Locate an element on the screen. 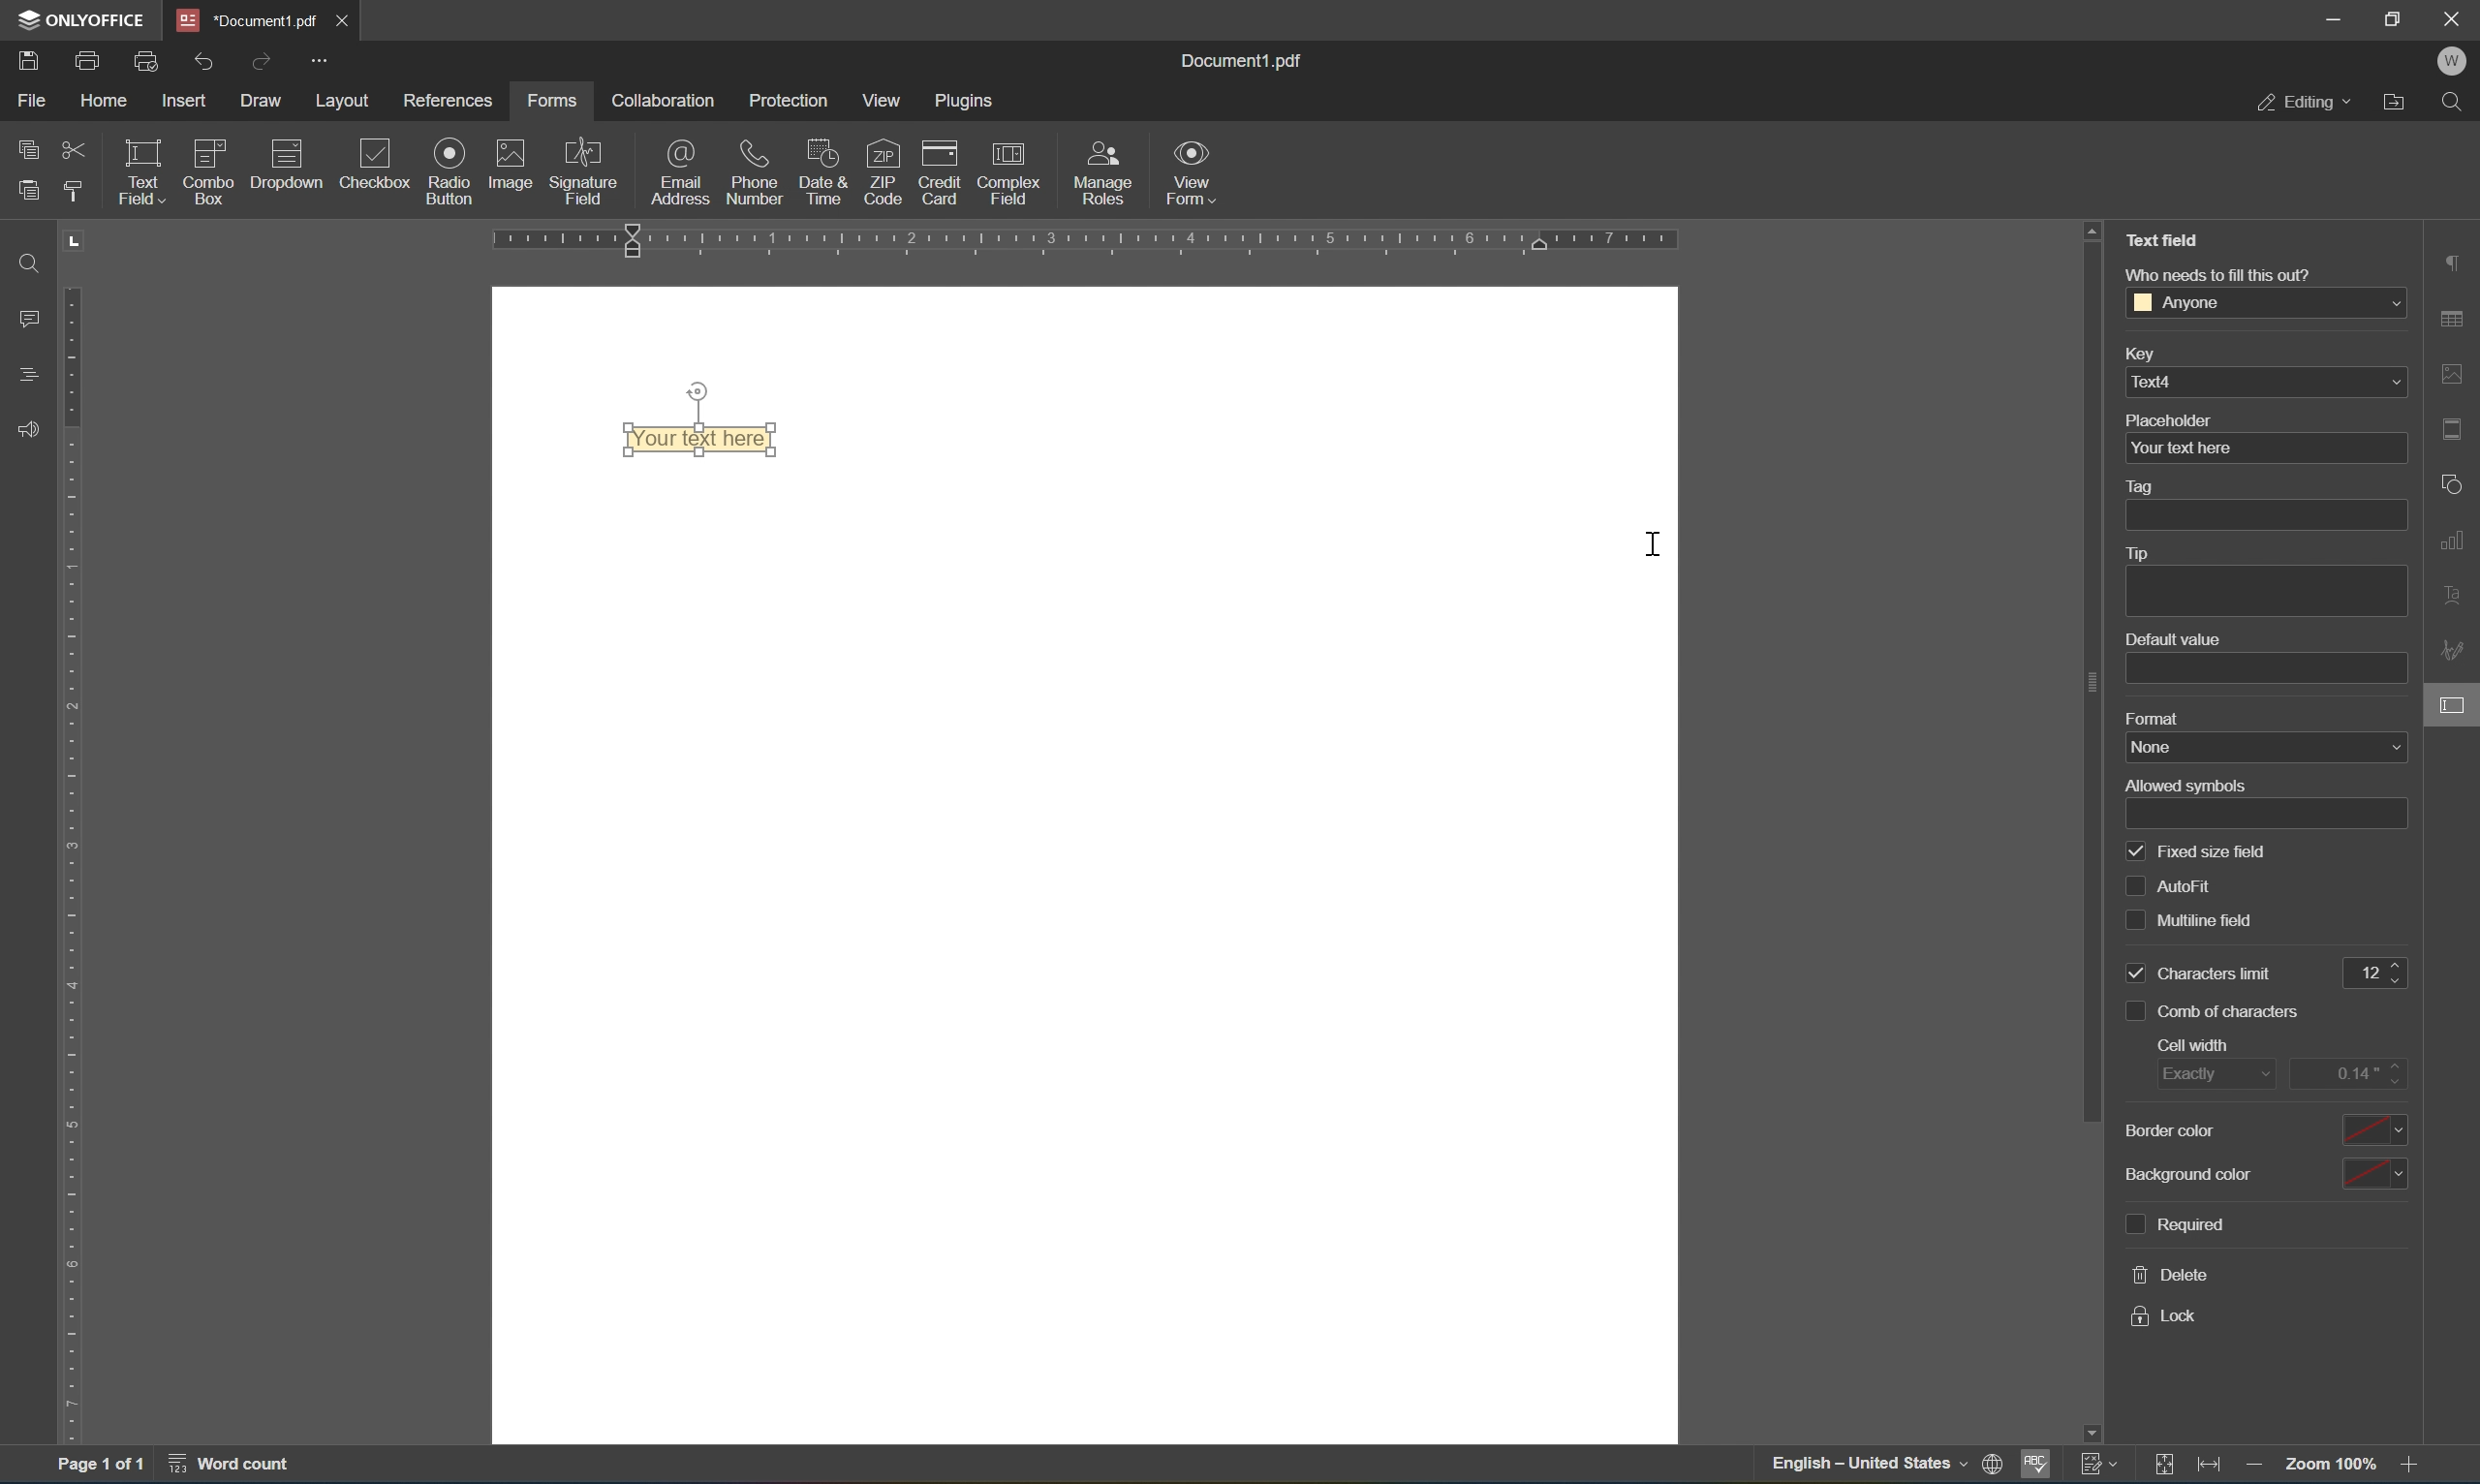  format is located at coordinates (2154, 717).